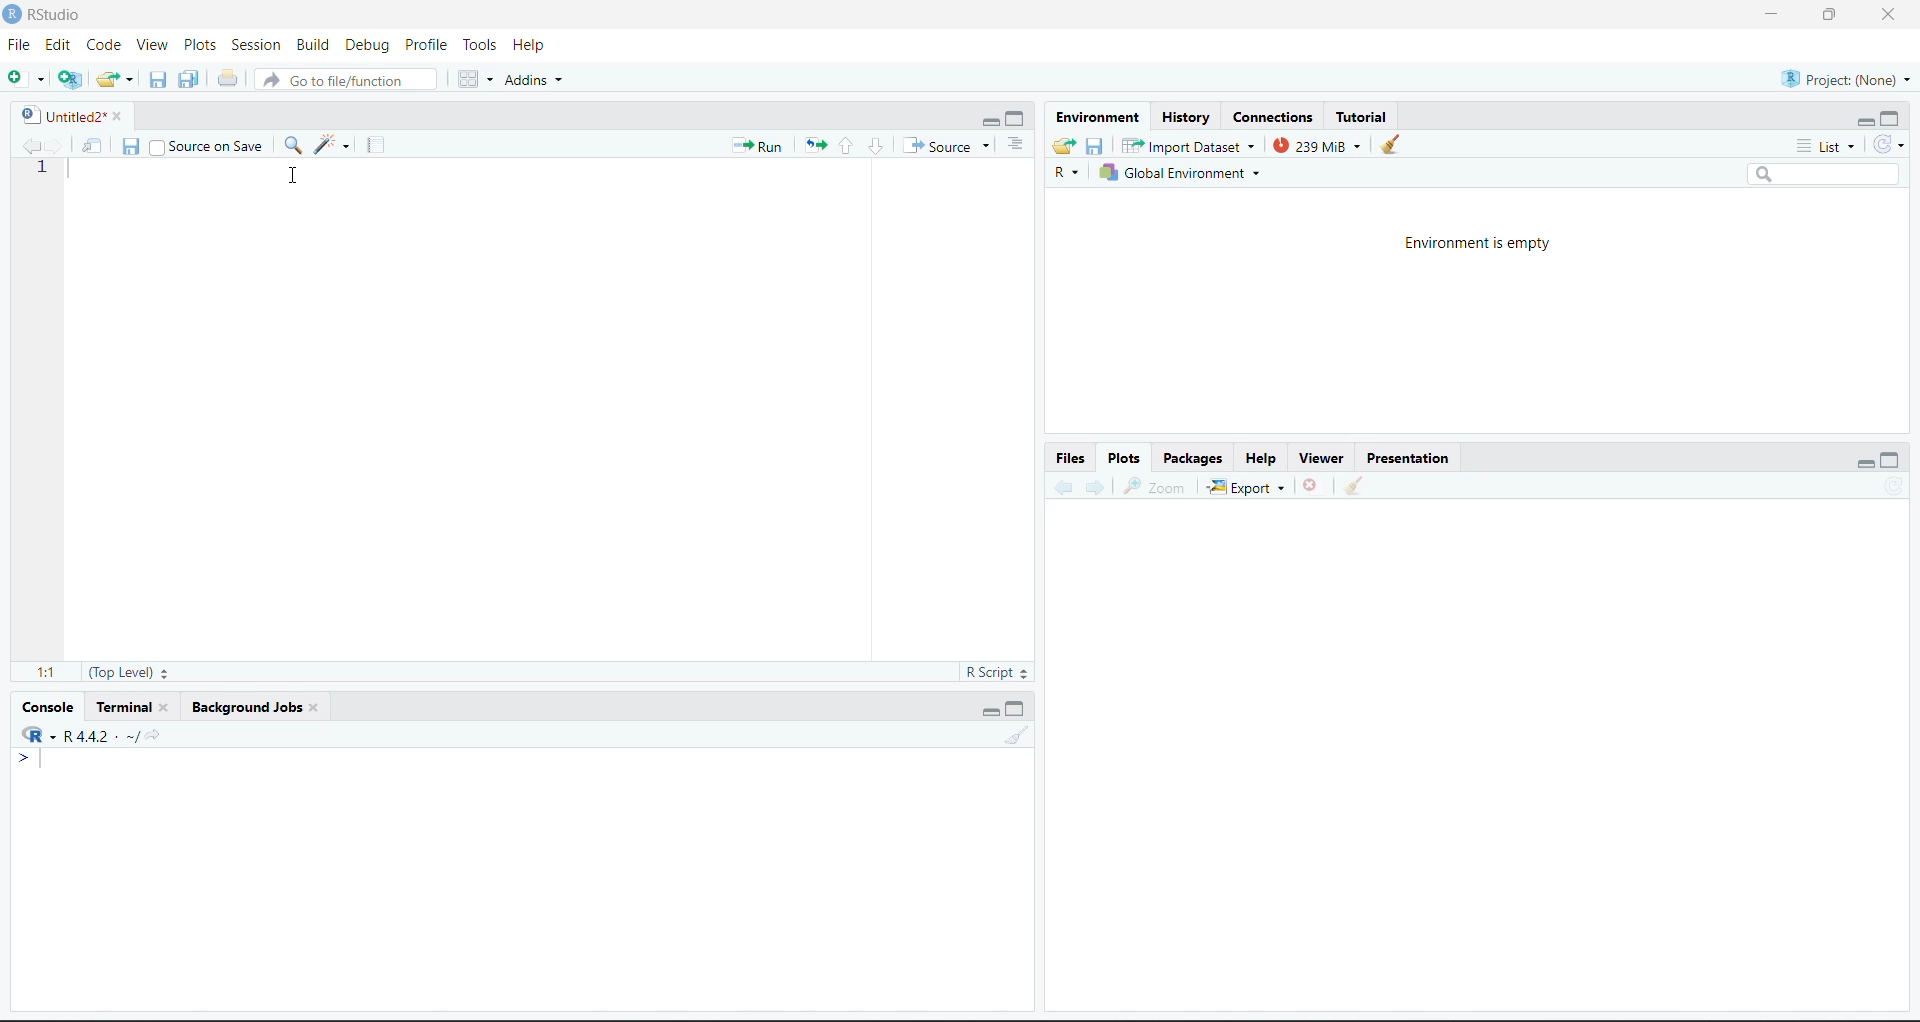  What do you see at coordinates (335, 142) in the screenshot?
I see `Code Tools` at bounding box center [335, 142].